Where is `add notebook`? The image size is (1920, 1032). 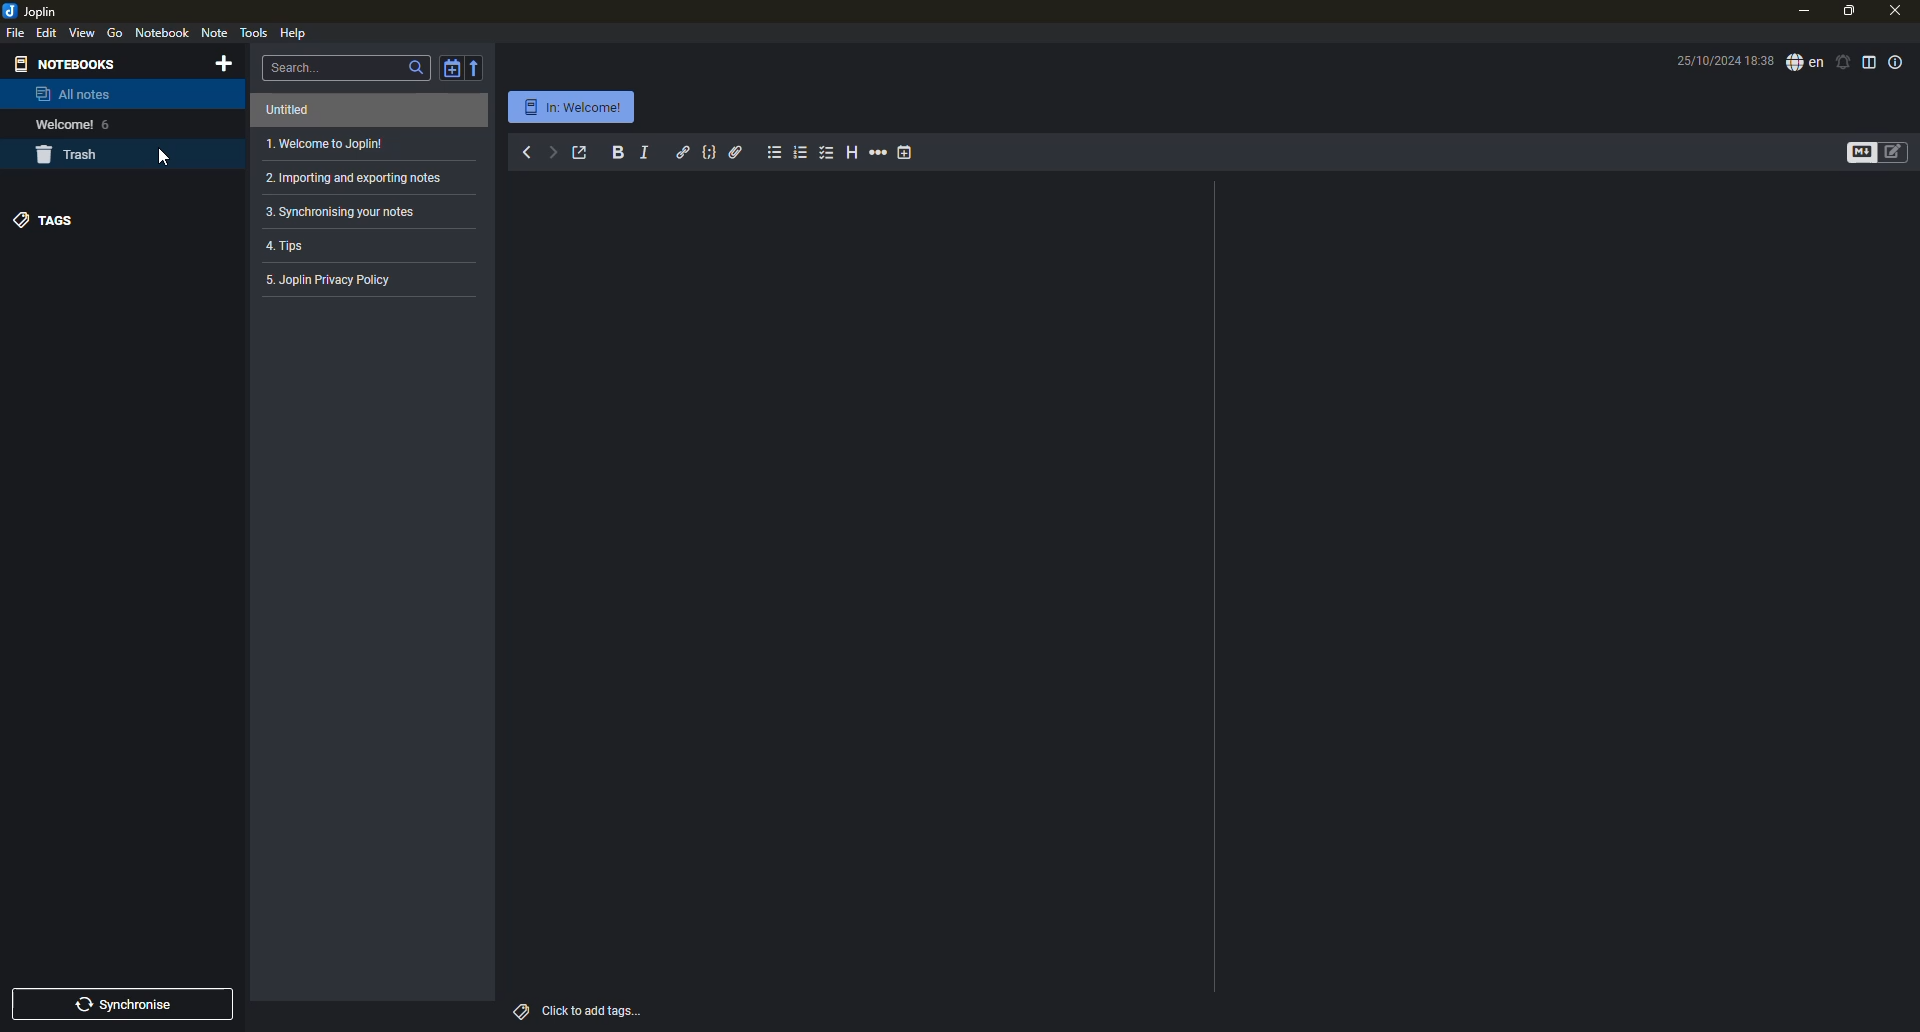
add notebook is located at coordinates (228, 65).